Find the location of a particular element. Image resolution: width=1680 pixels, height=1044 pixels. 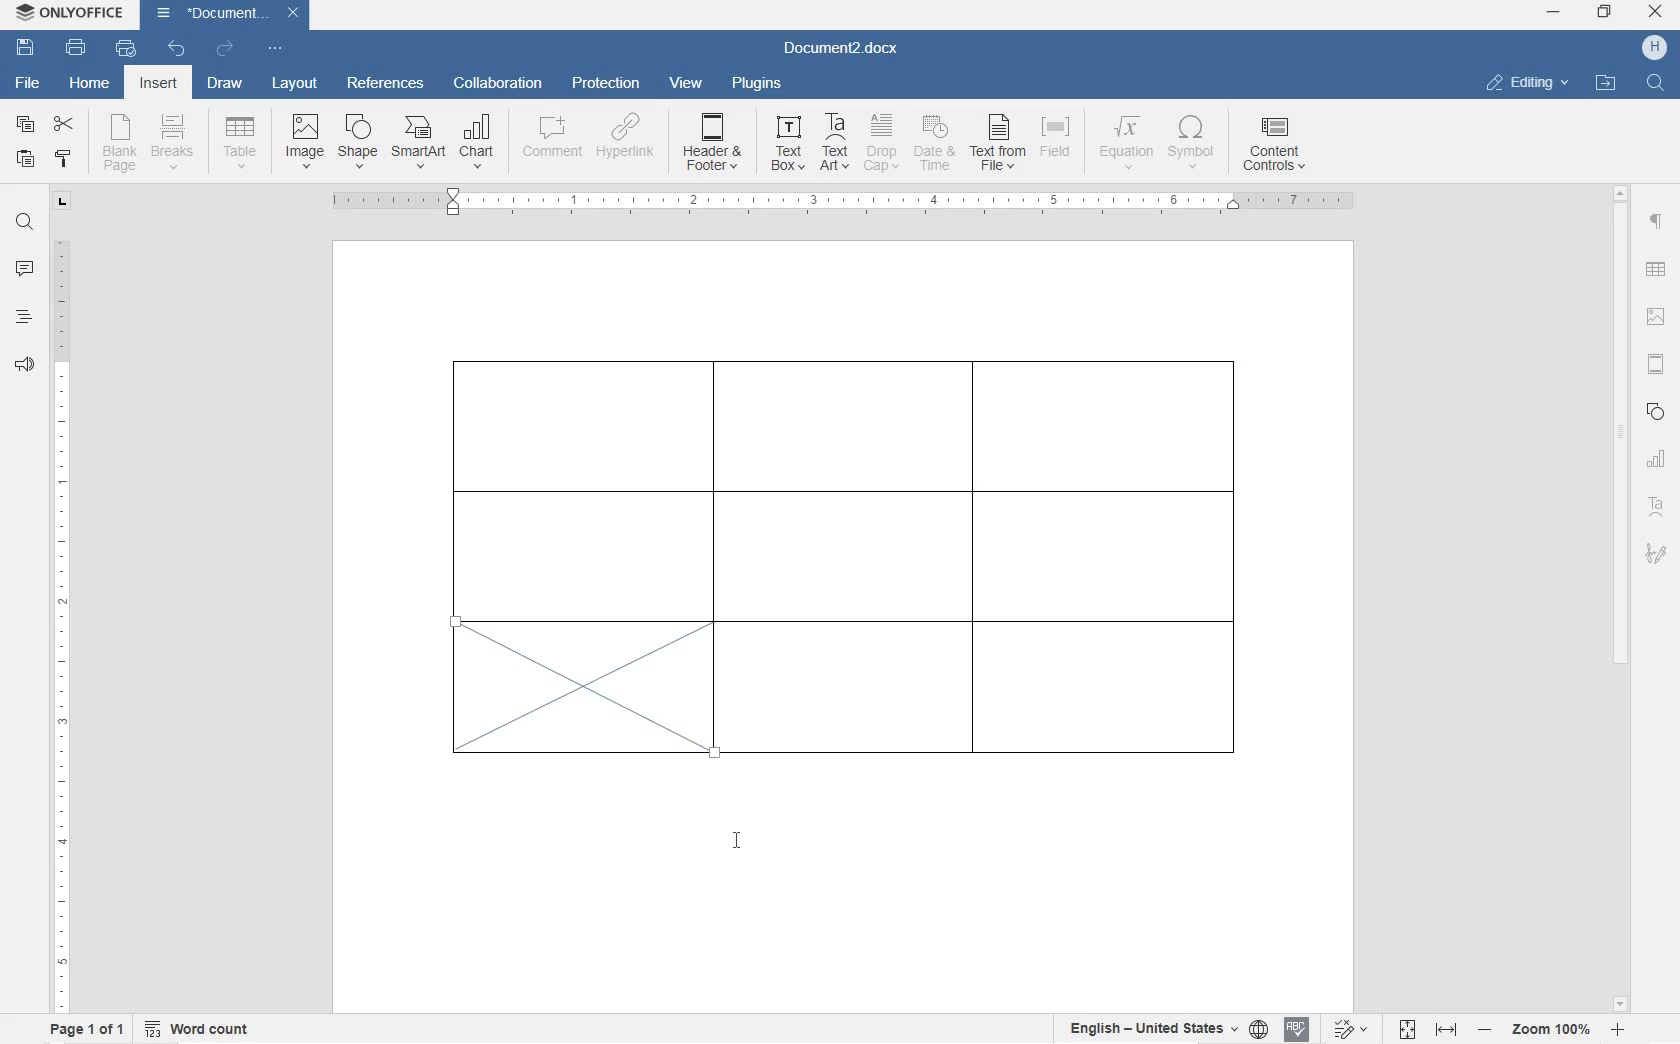

insert image is located at coordinates (305, 139).